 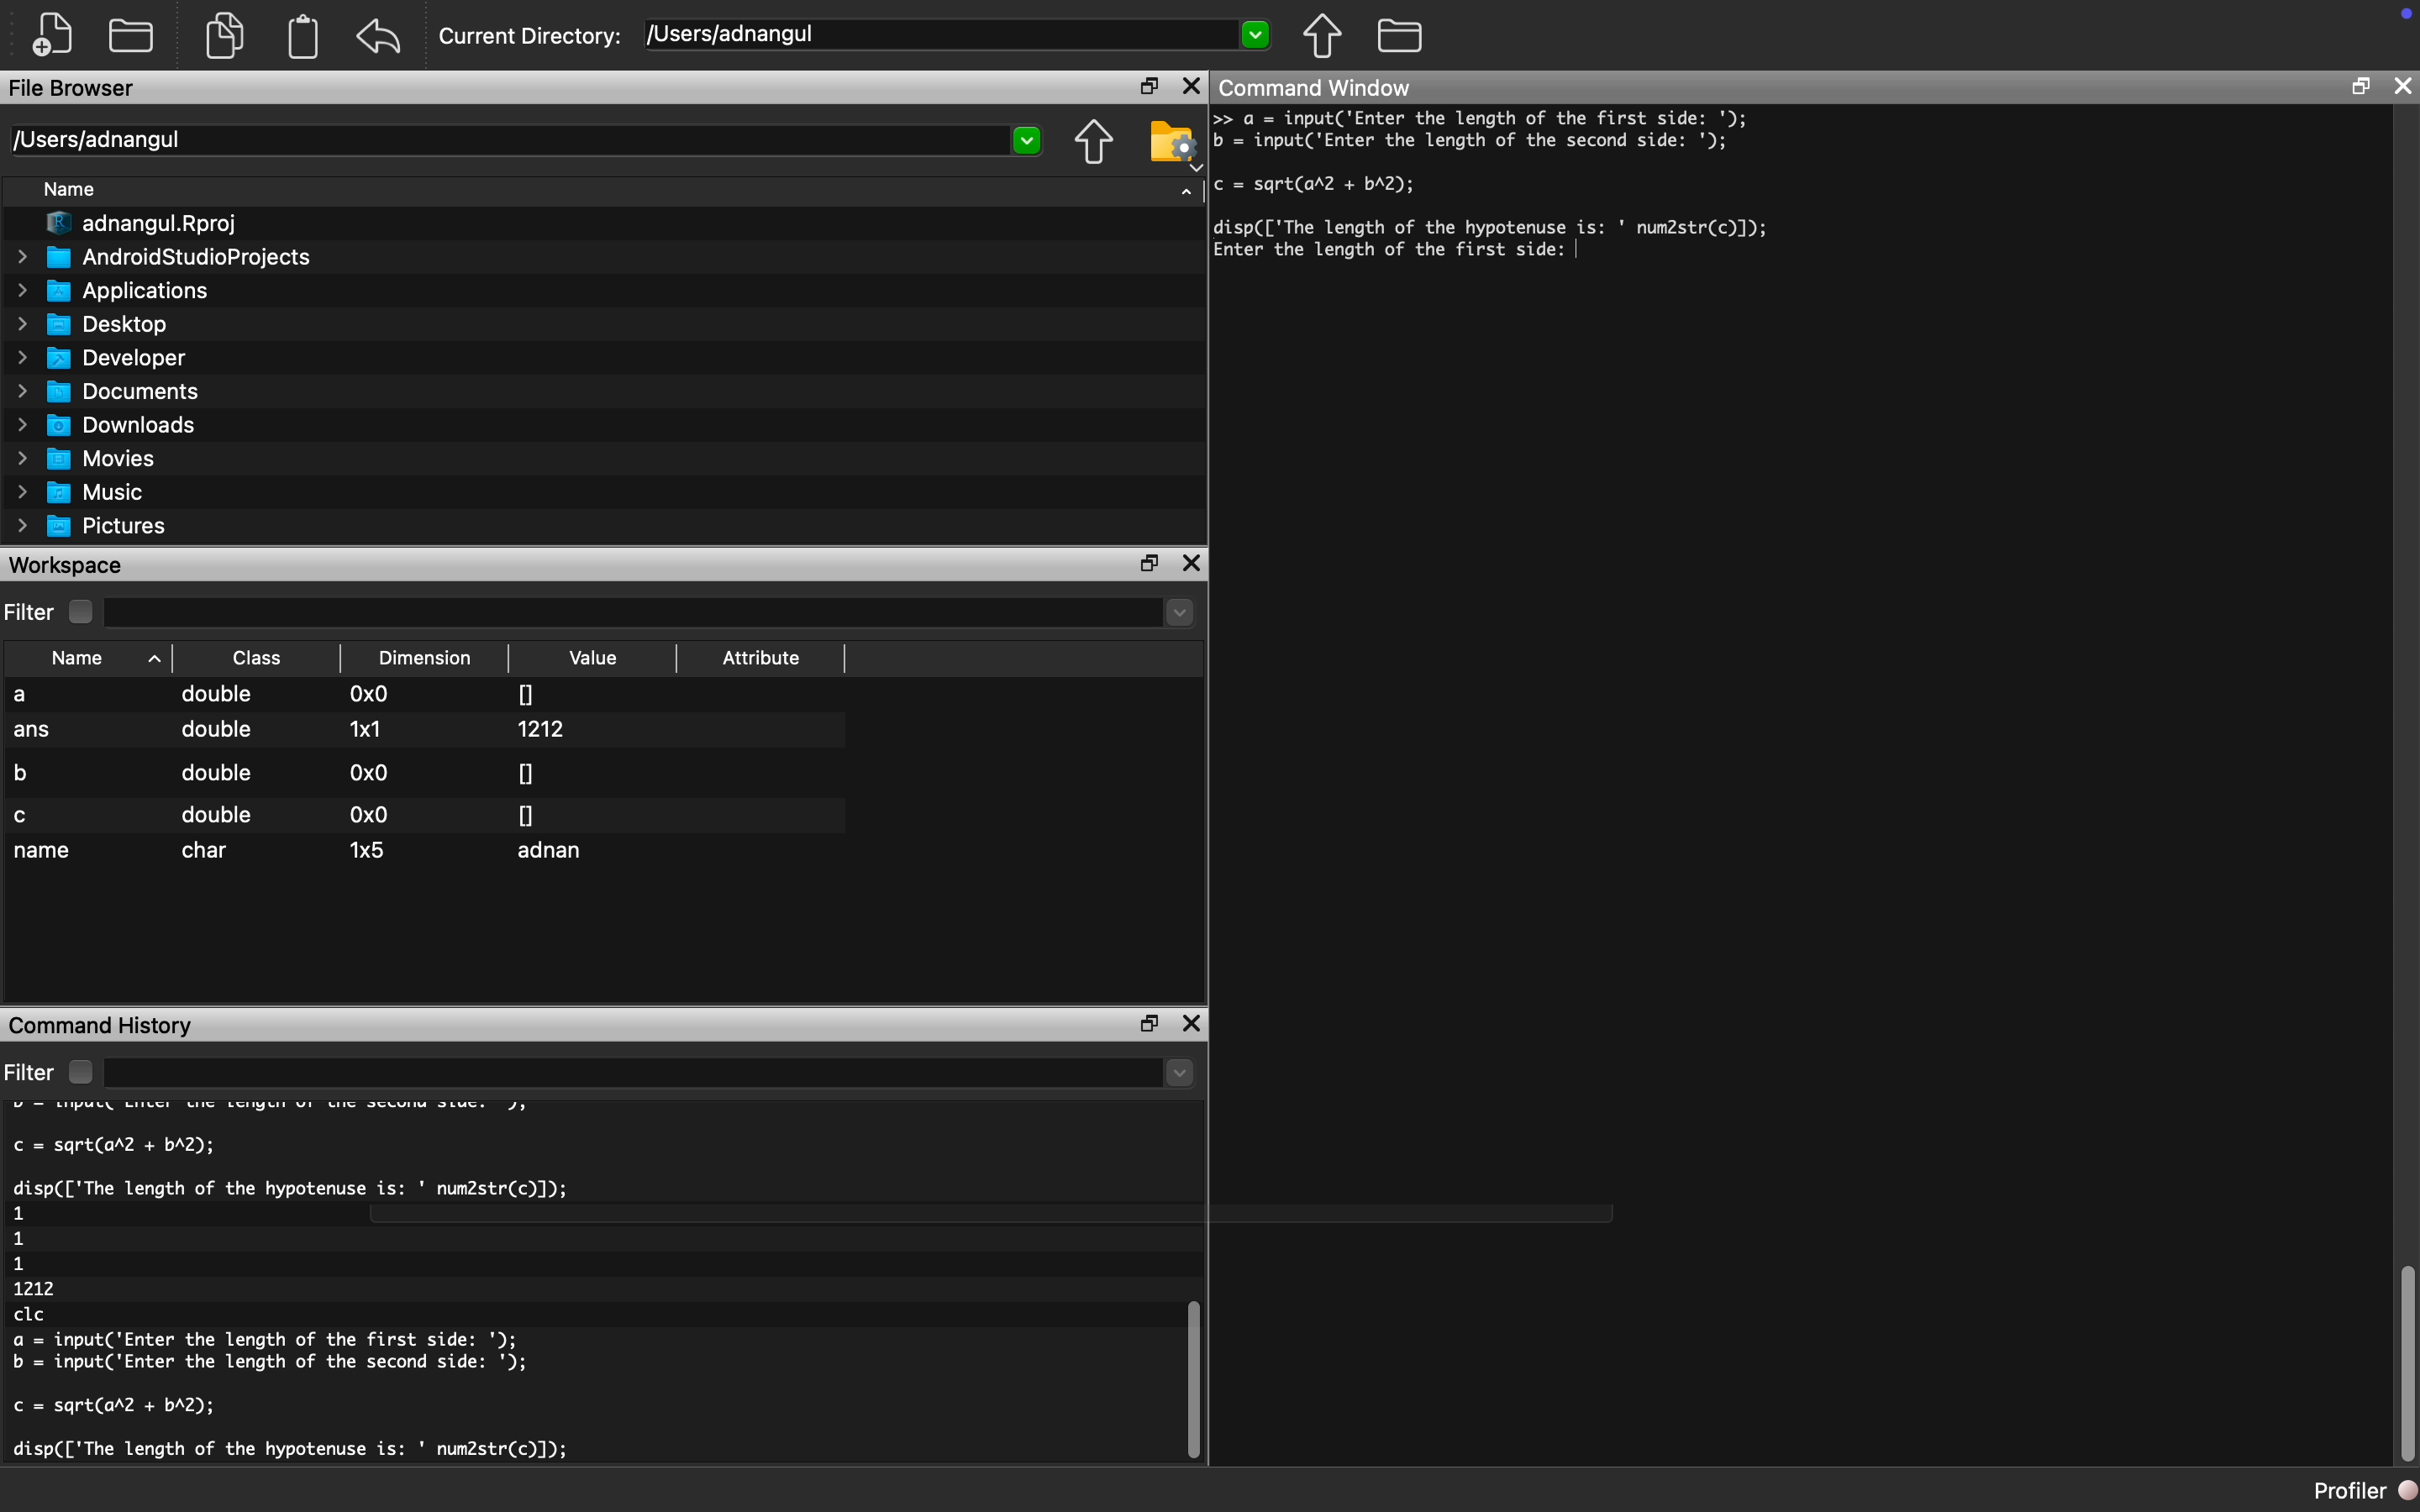 I want to click on 0, so click(x=526, y=772).